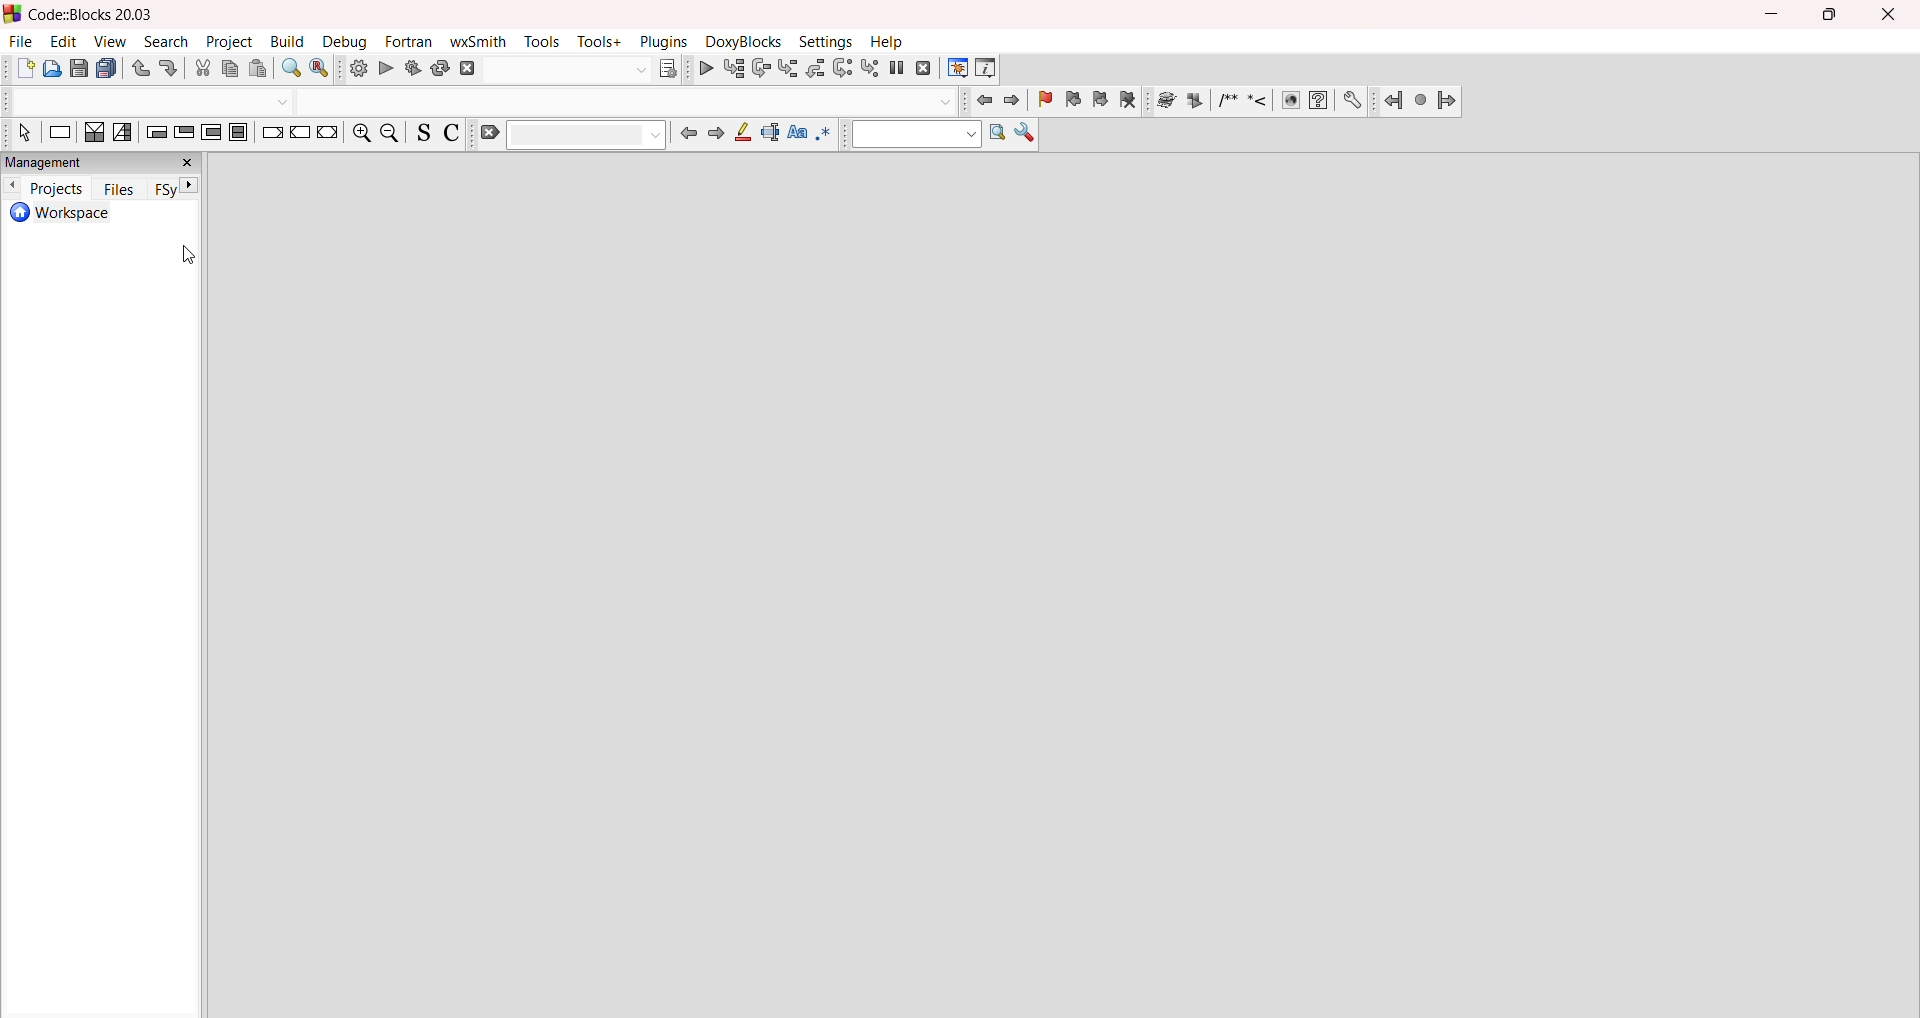  I want to click on find, so click(294, 68).